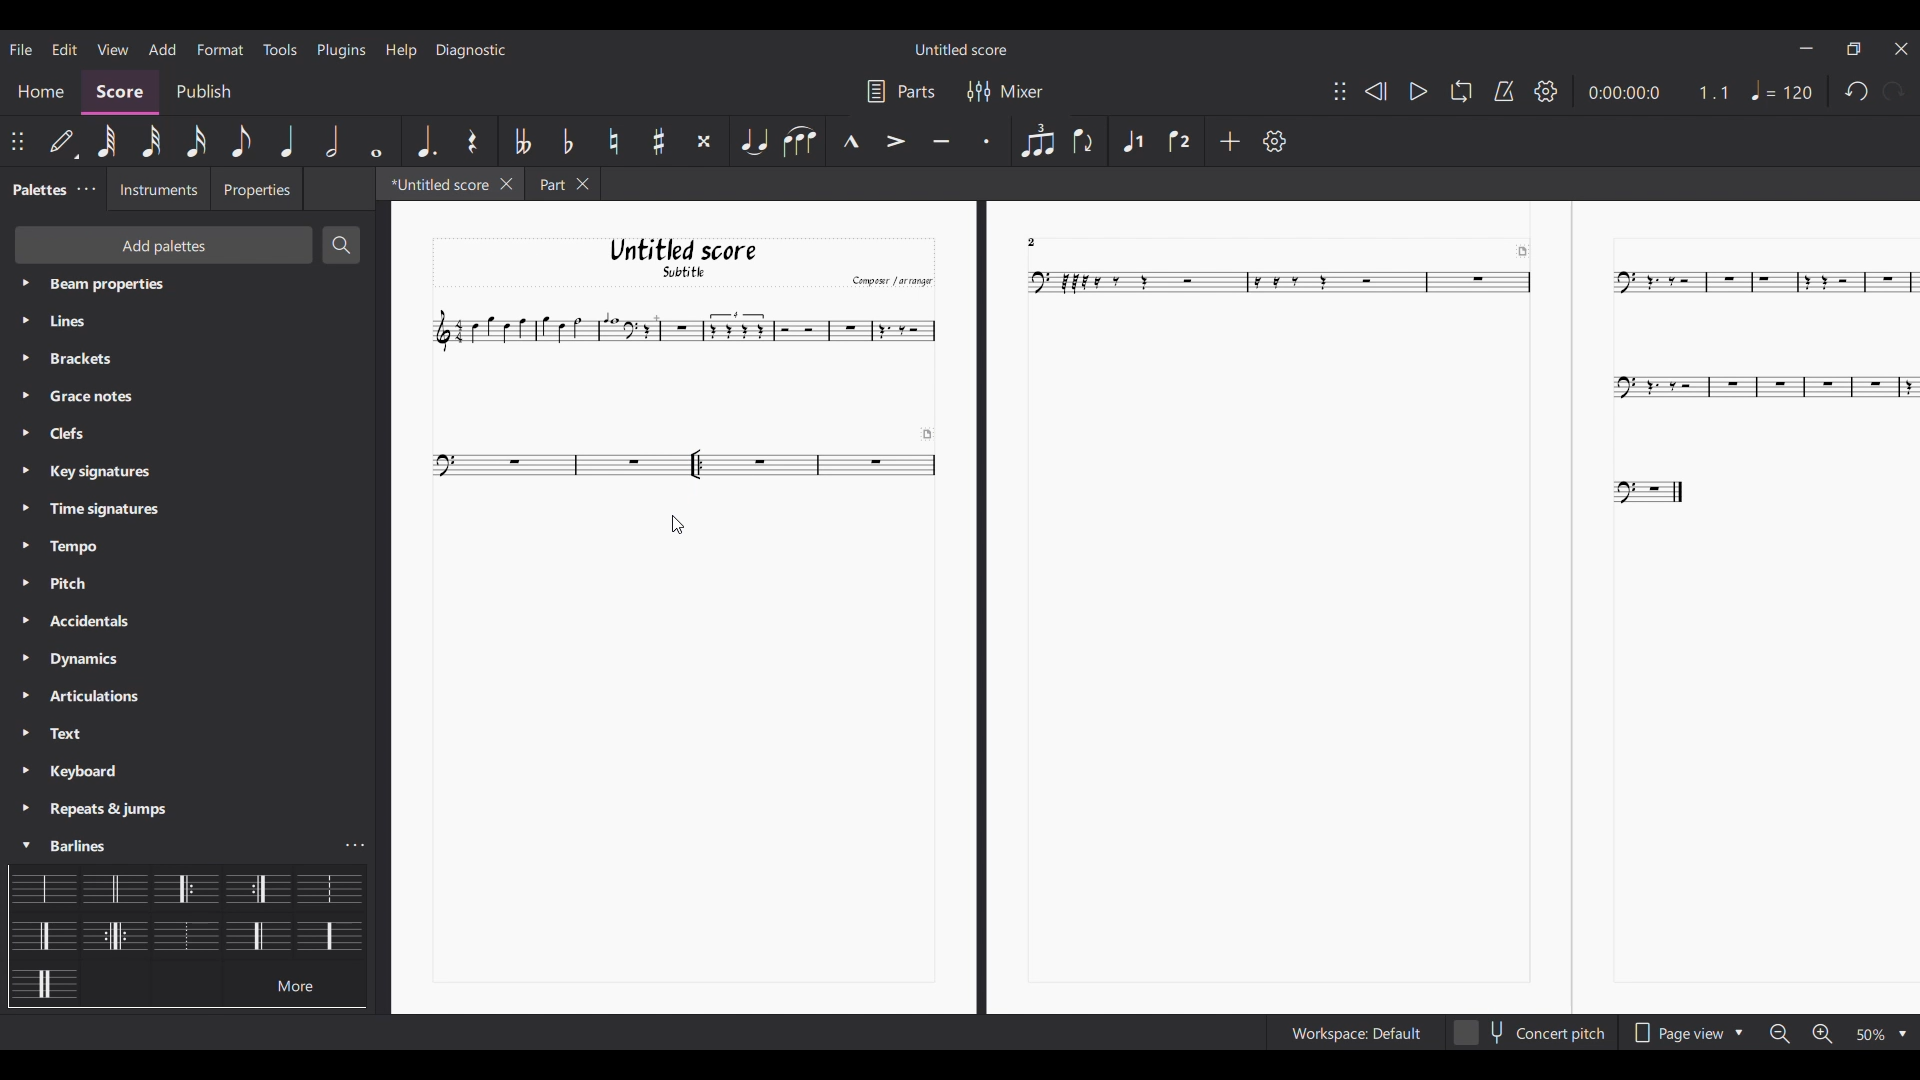  I want to click on Change position, so click(1340, 91).